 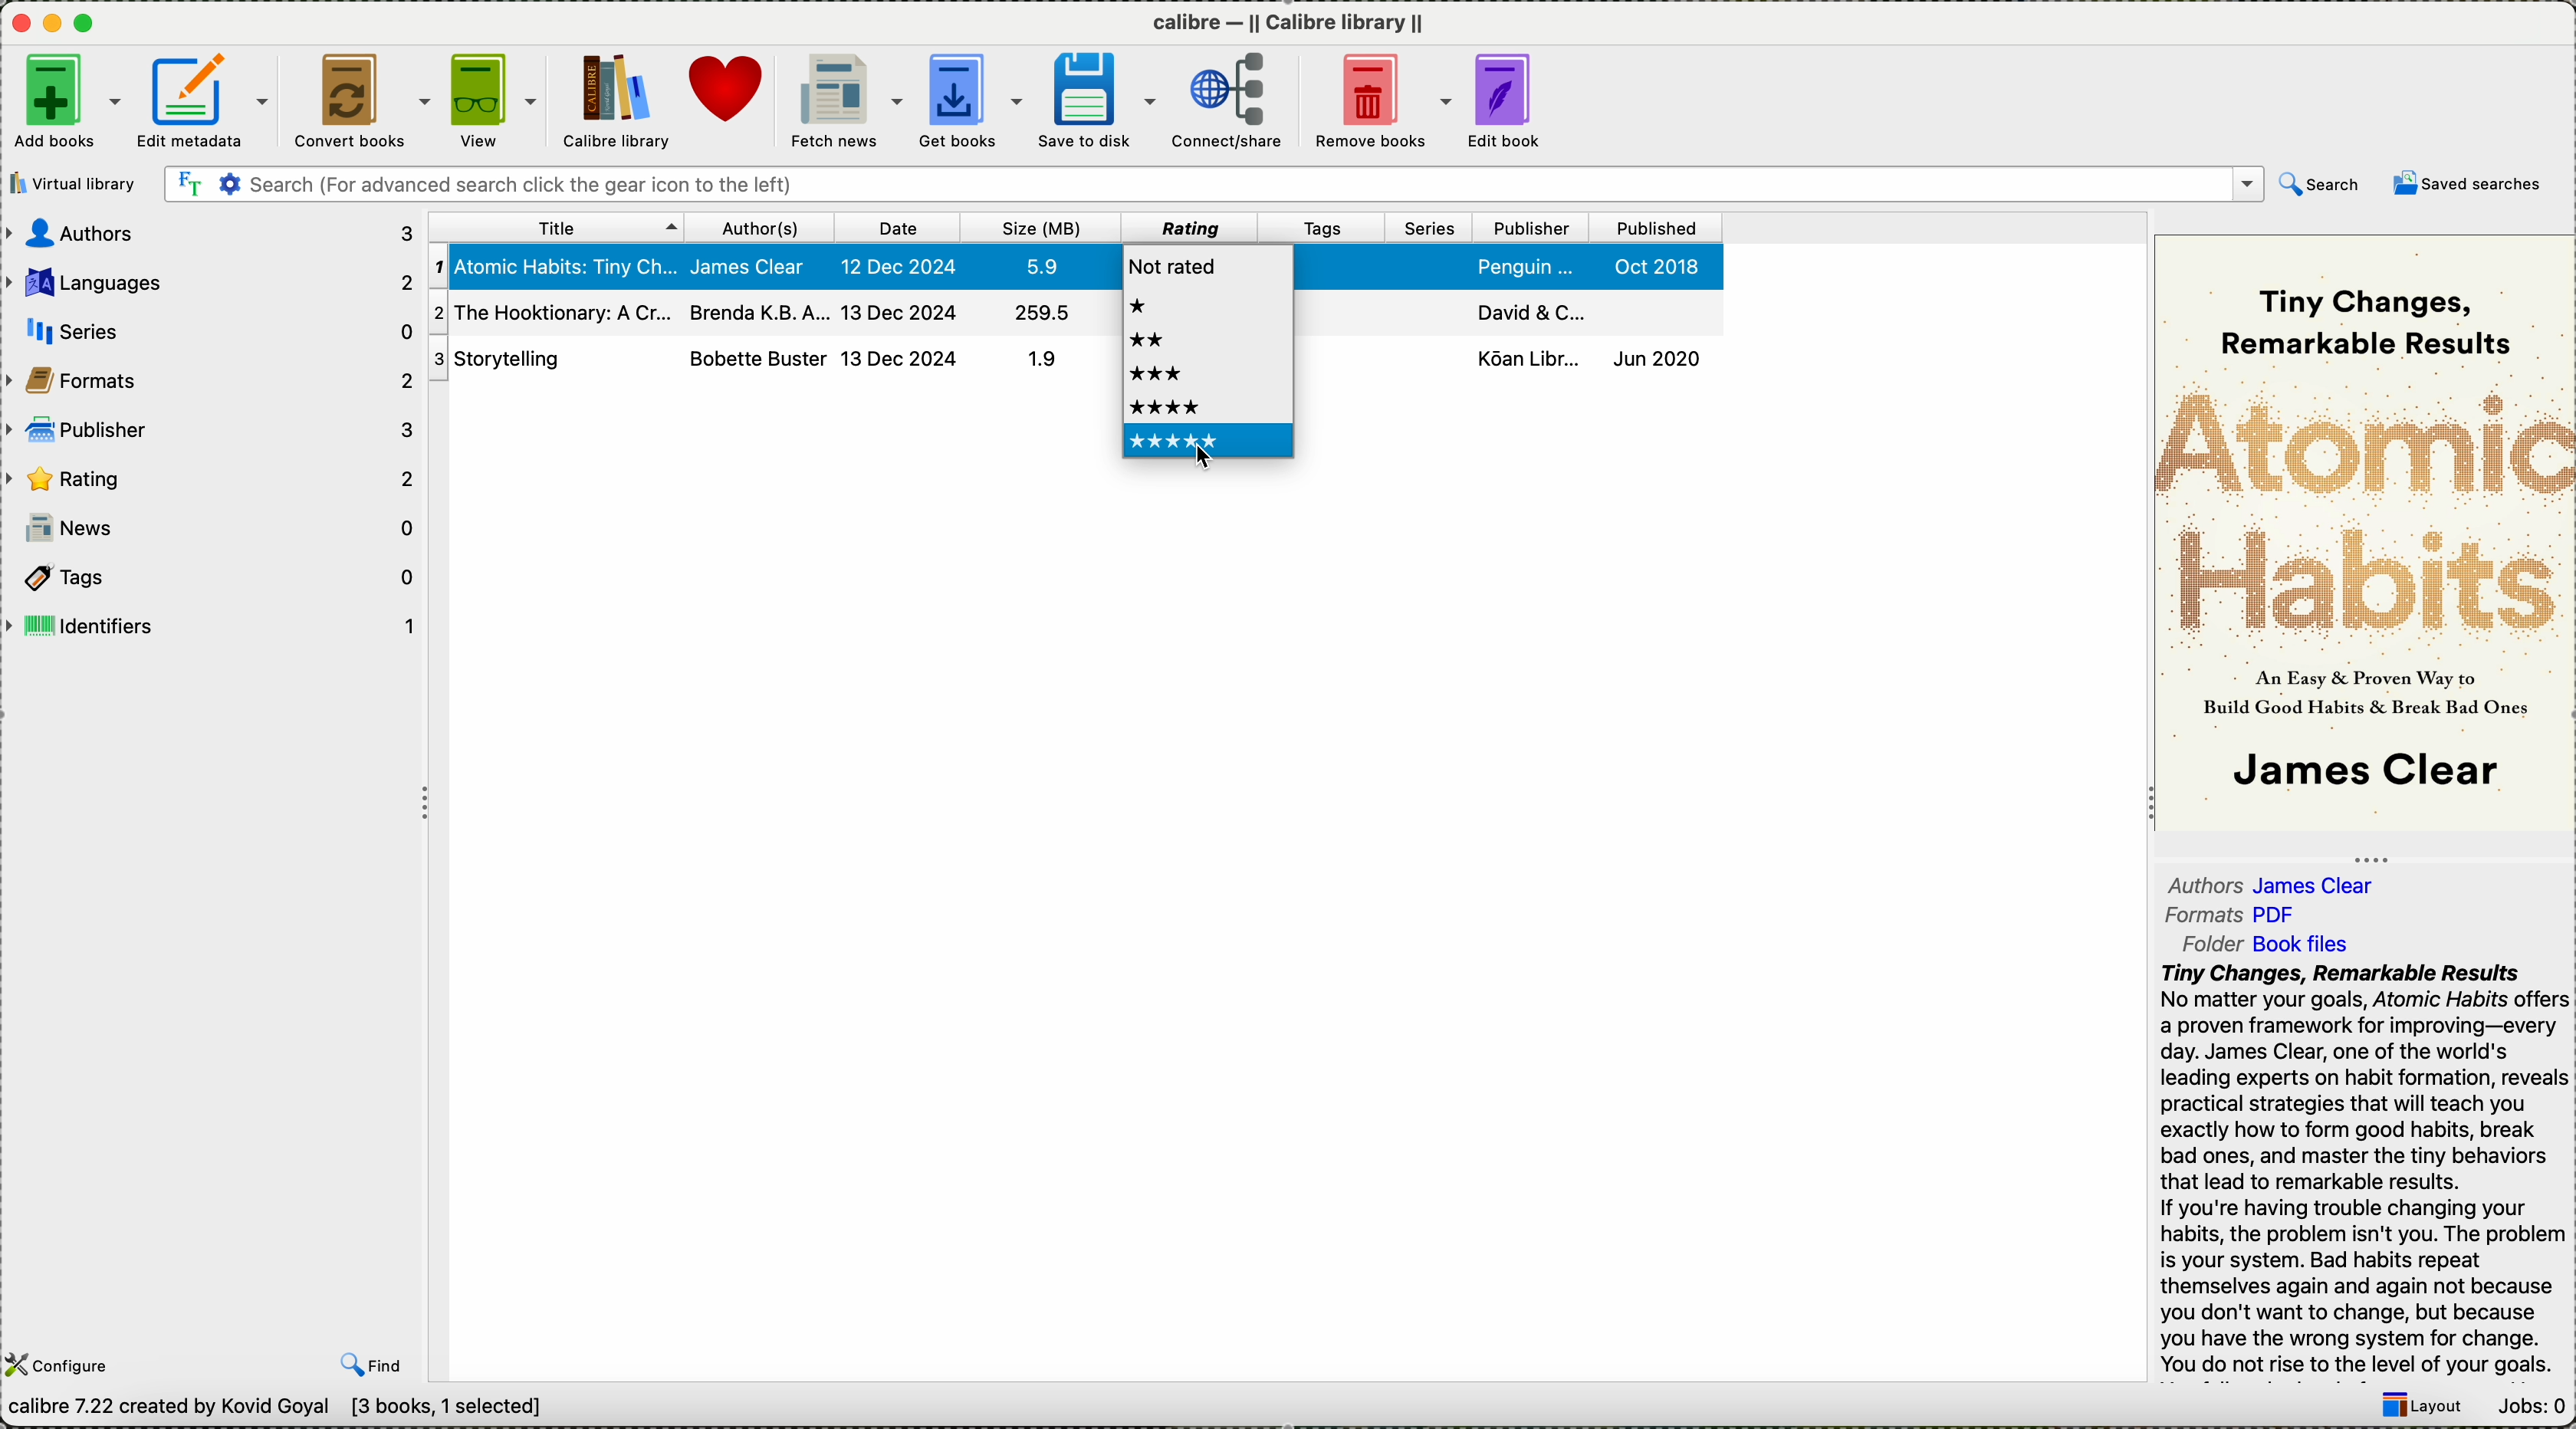 I want to click on date, so click(x=900, y=228).